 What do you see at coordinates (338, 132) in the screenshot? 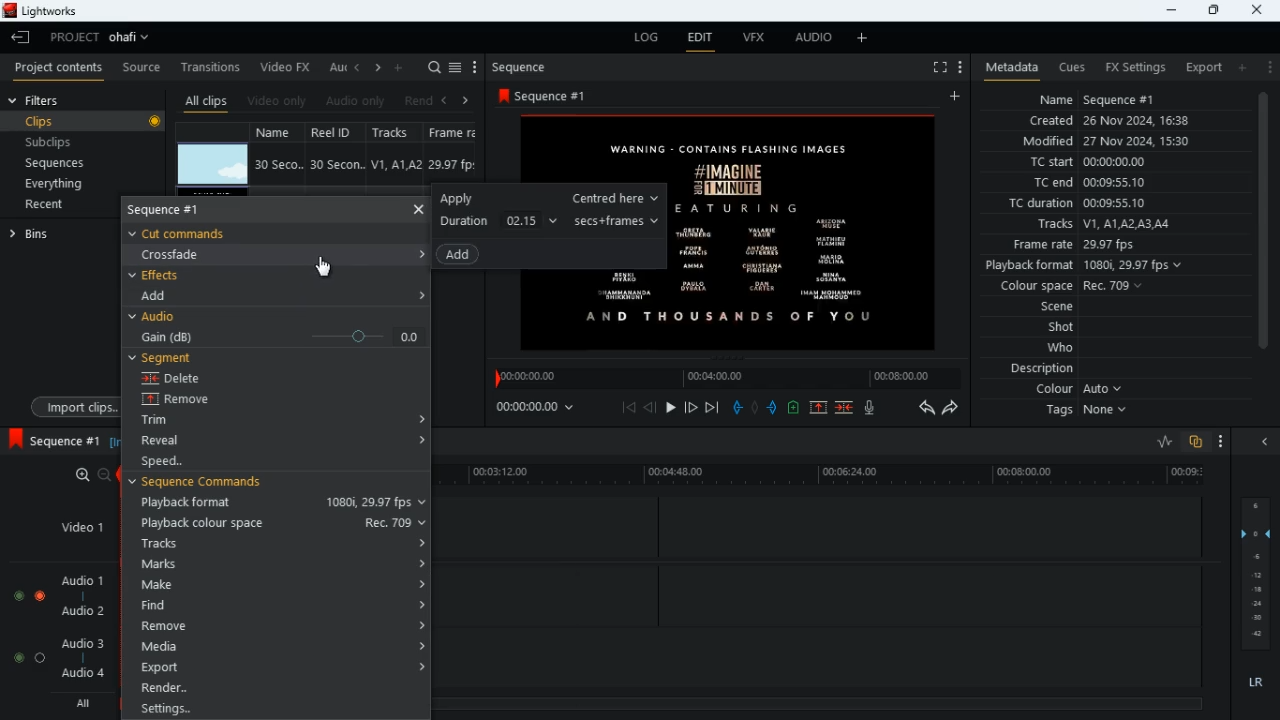
I see `real id` at bounding box center [338, 132].